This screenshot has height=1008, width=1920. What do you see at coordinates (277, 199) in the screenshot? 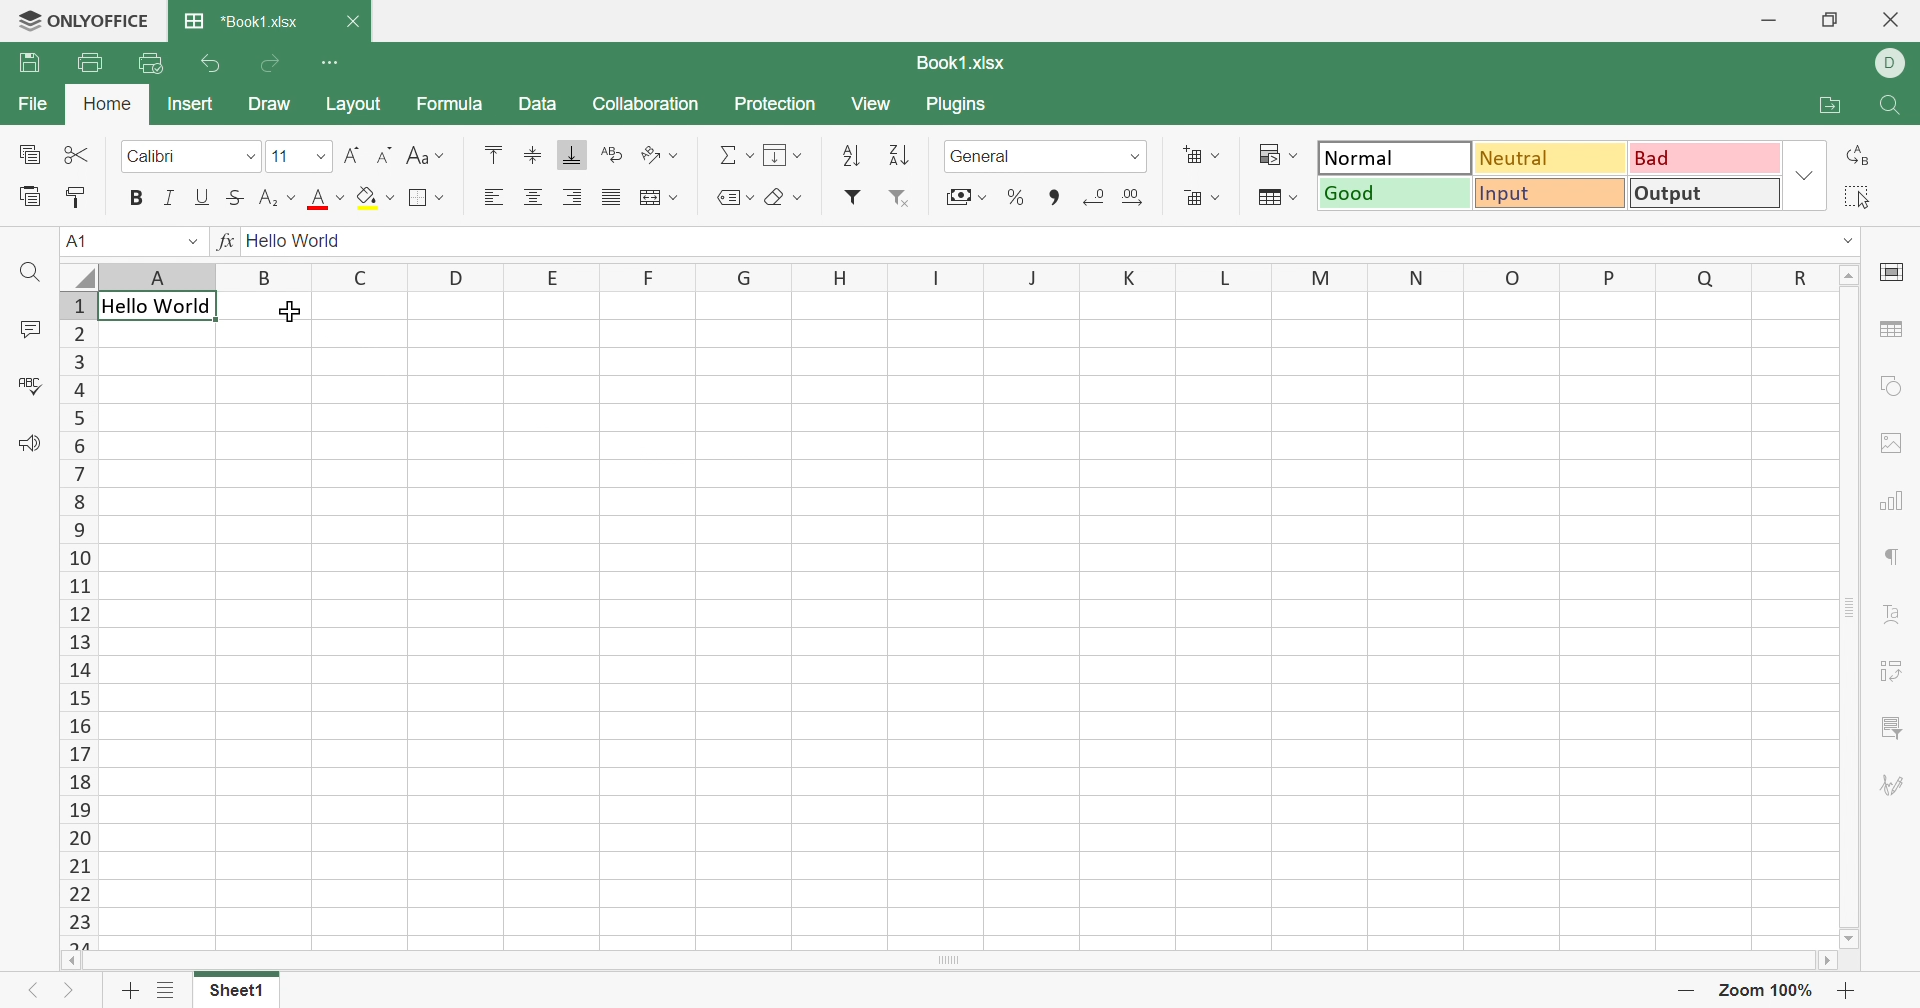
I see `Subscript` at bounding box center [277, 199].